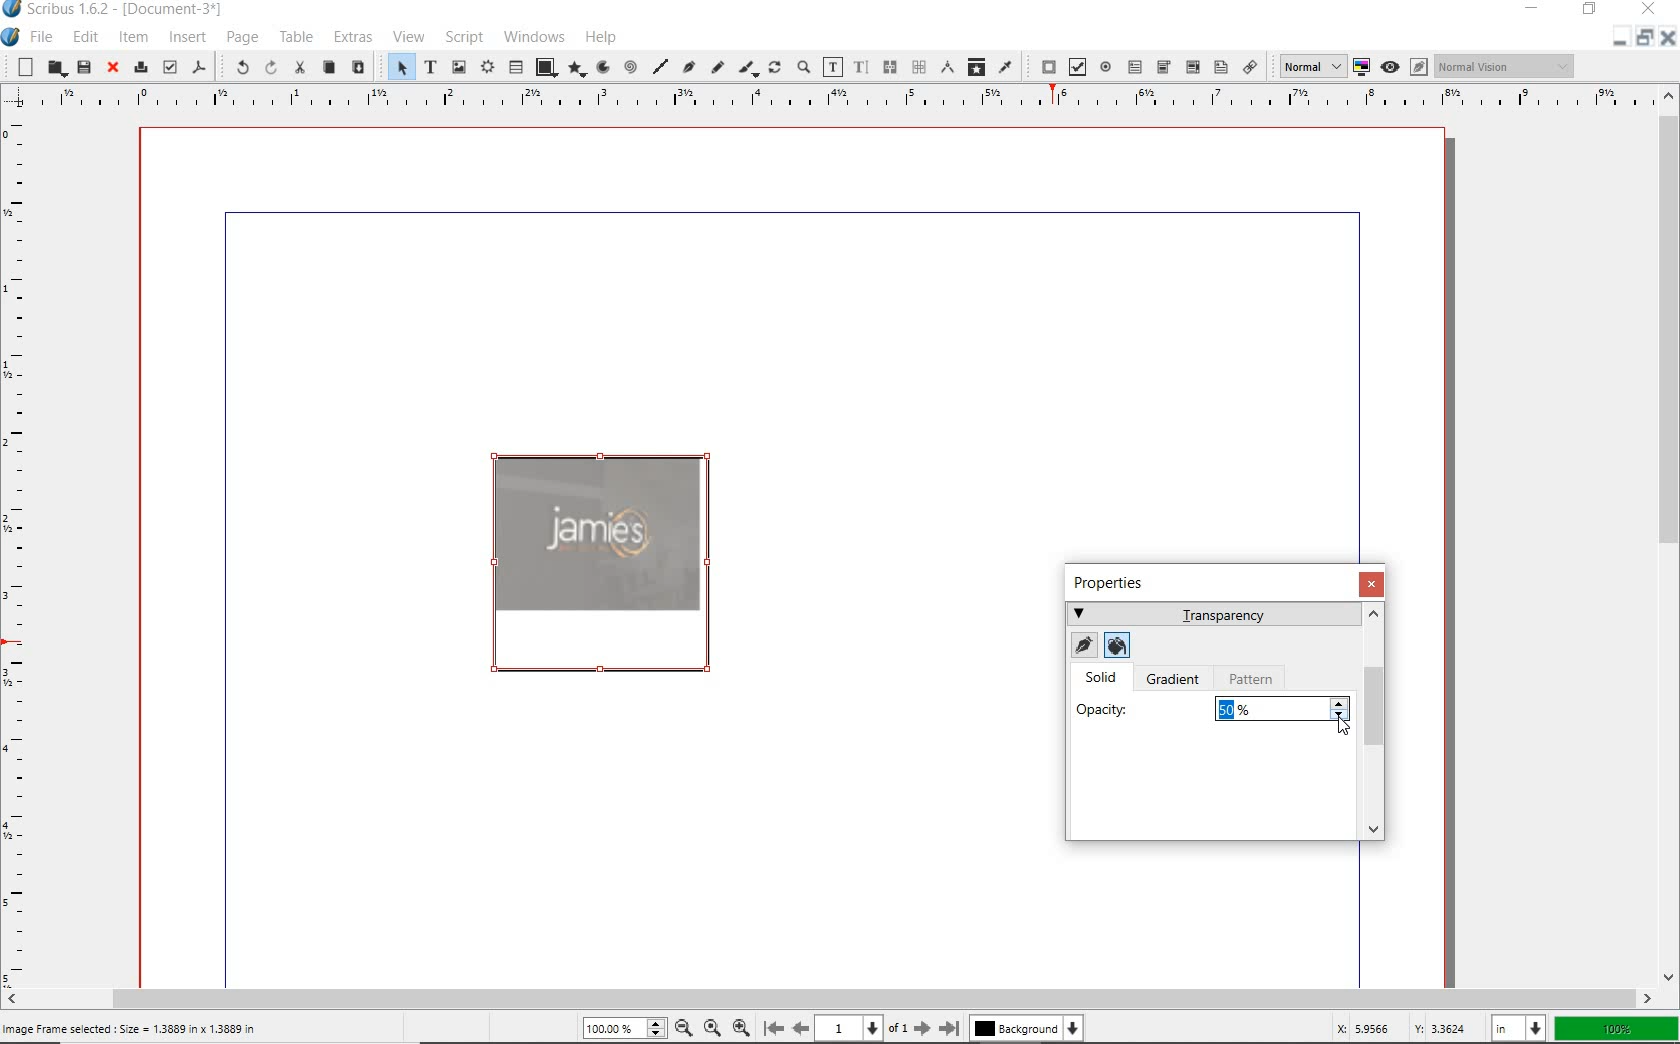 The height and width of the screenshot is (1044, 1680). Describe the element at coordinates (297, 36) in the screenshot. I see `TABLE` at that location.